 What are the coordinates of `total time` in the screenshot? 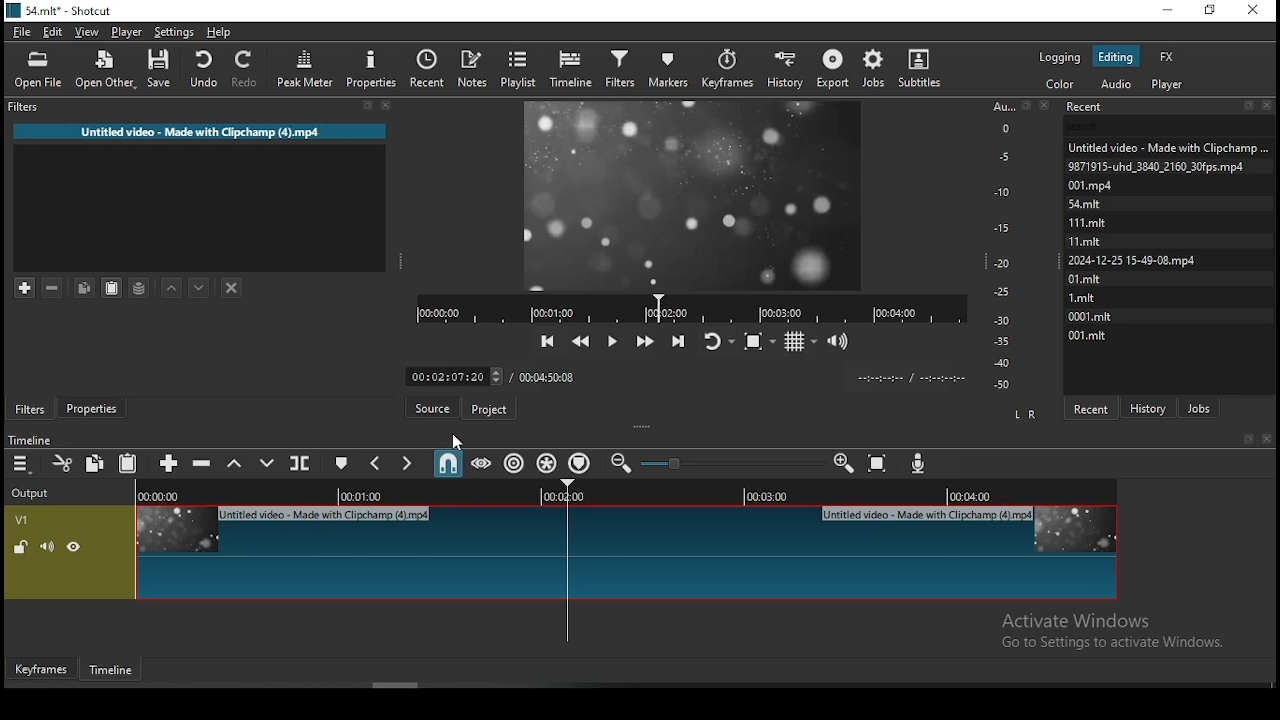 It's located at (544, 377).